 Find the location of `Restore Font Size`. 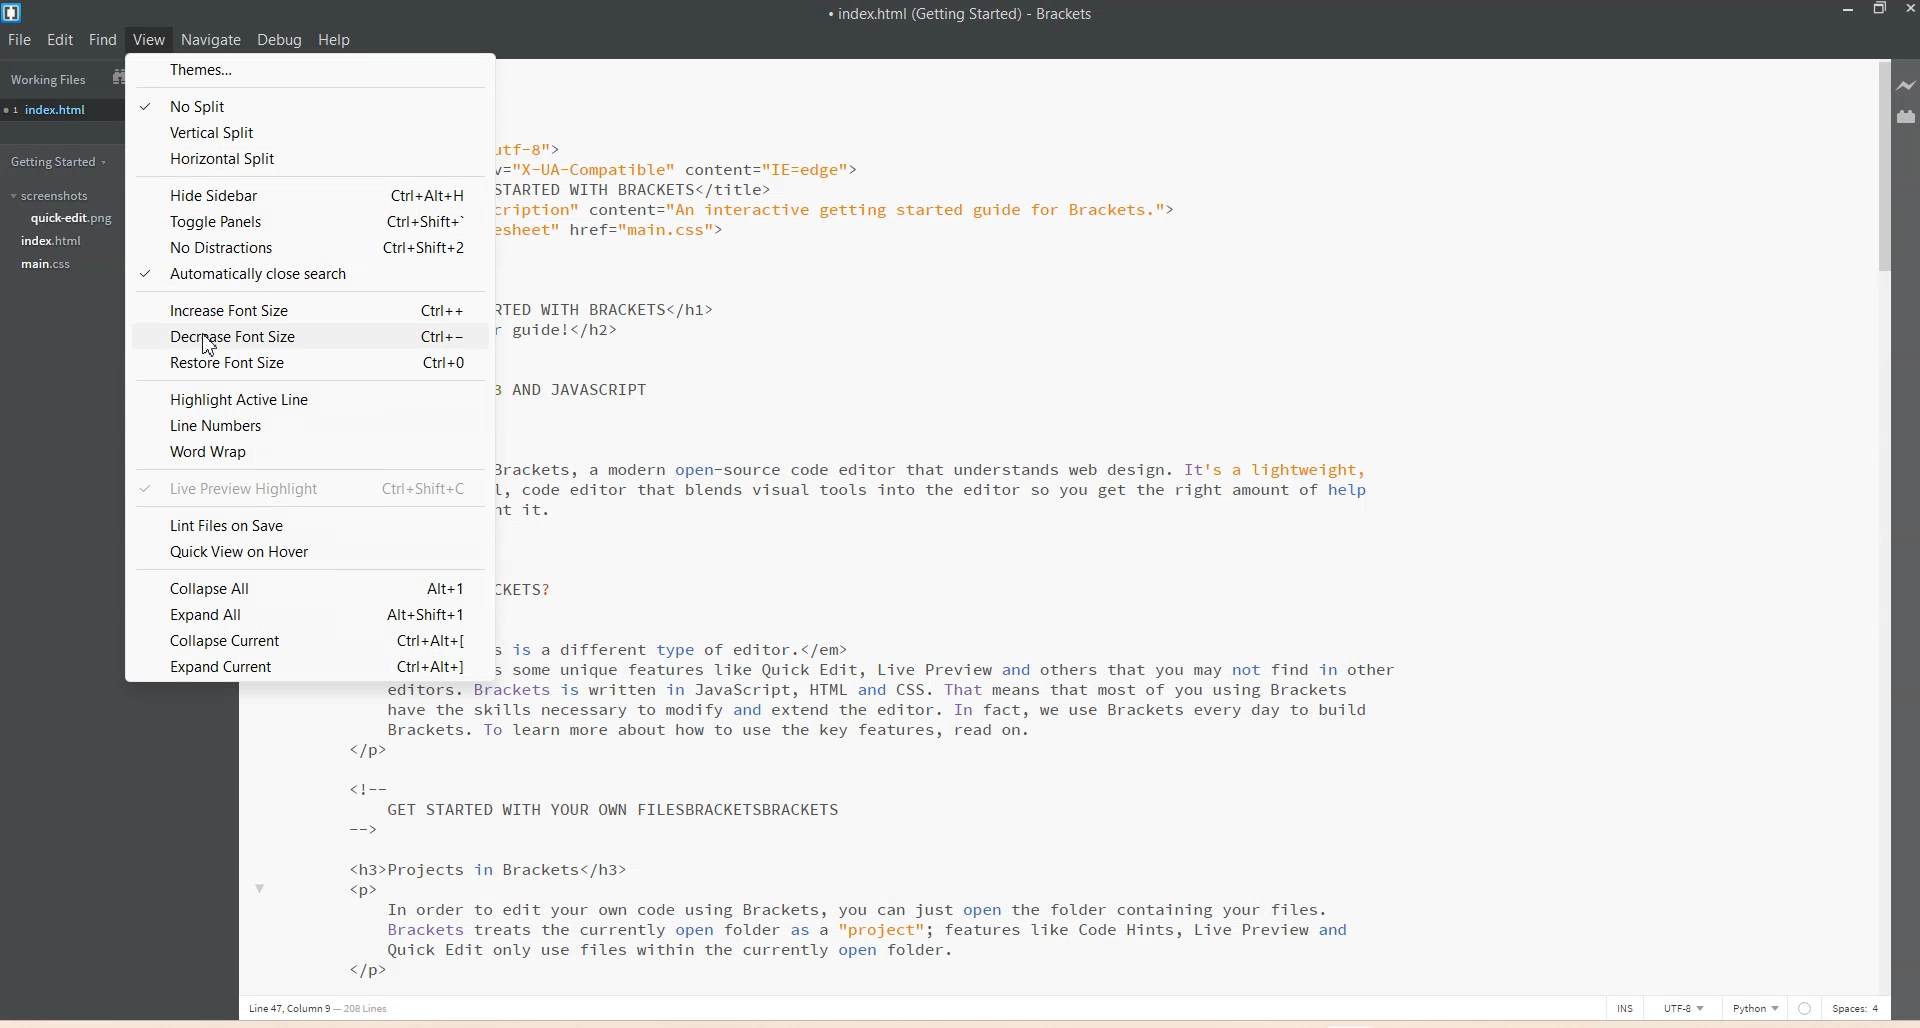

Restore Font Size is located at coordinates (308, 363).